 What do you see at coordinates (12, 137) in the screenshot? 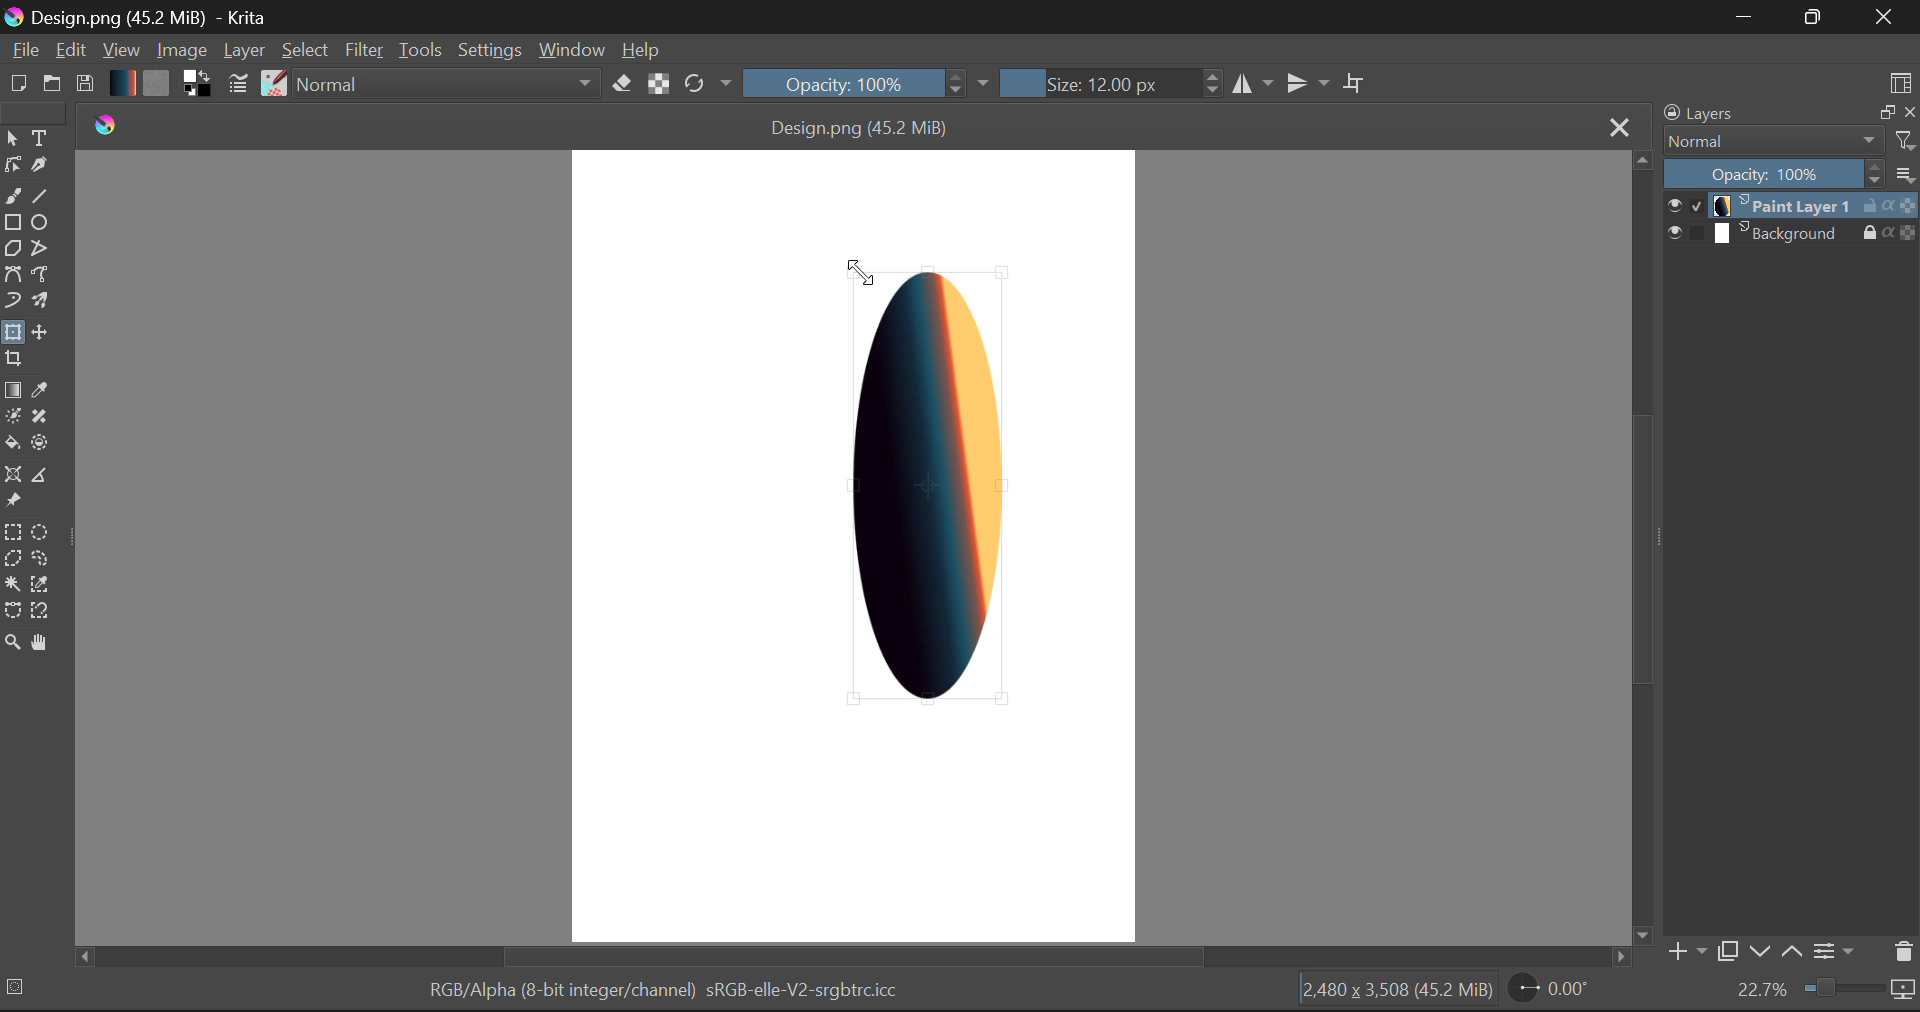
I see `Select` at bounding box center [12, 137].